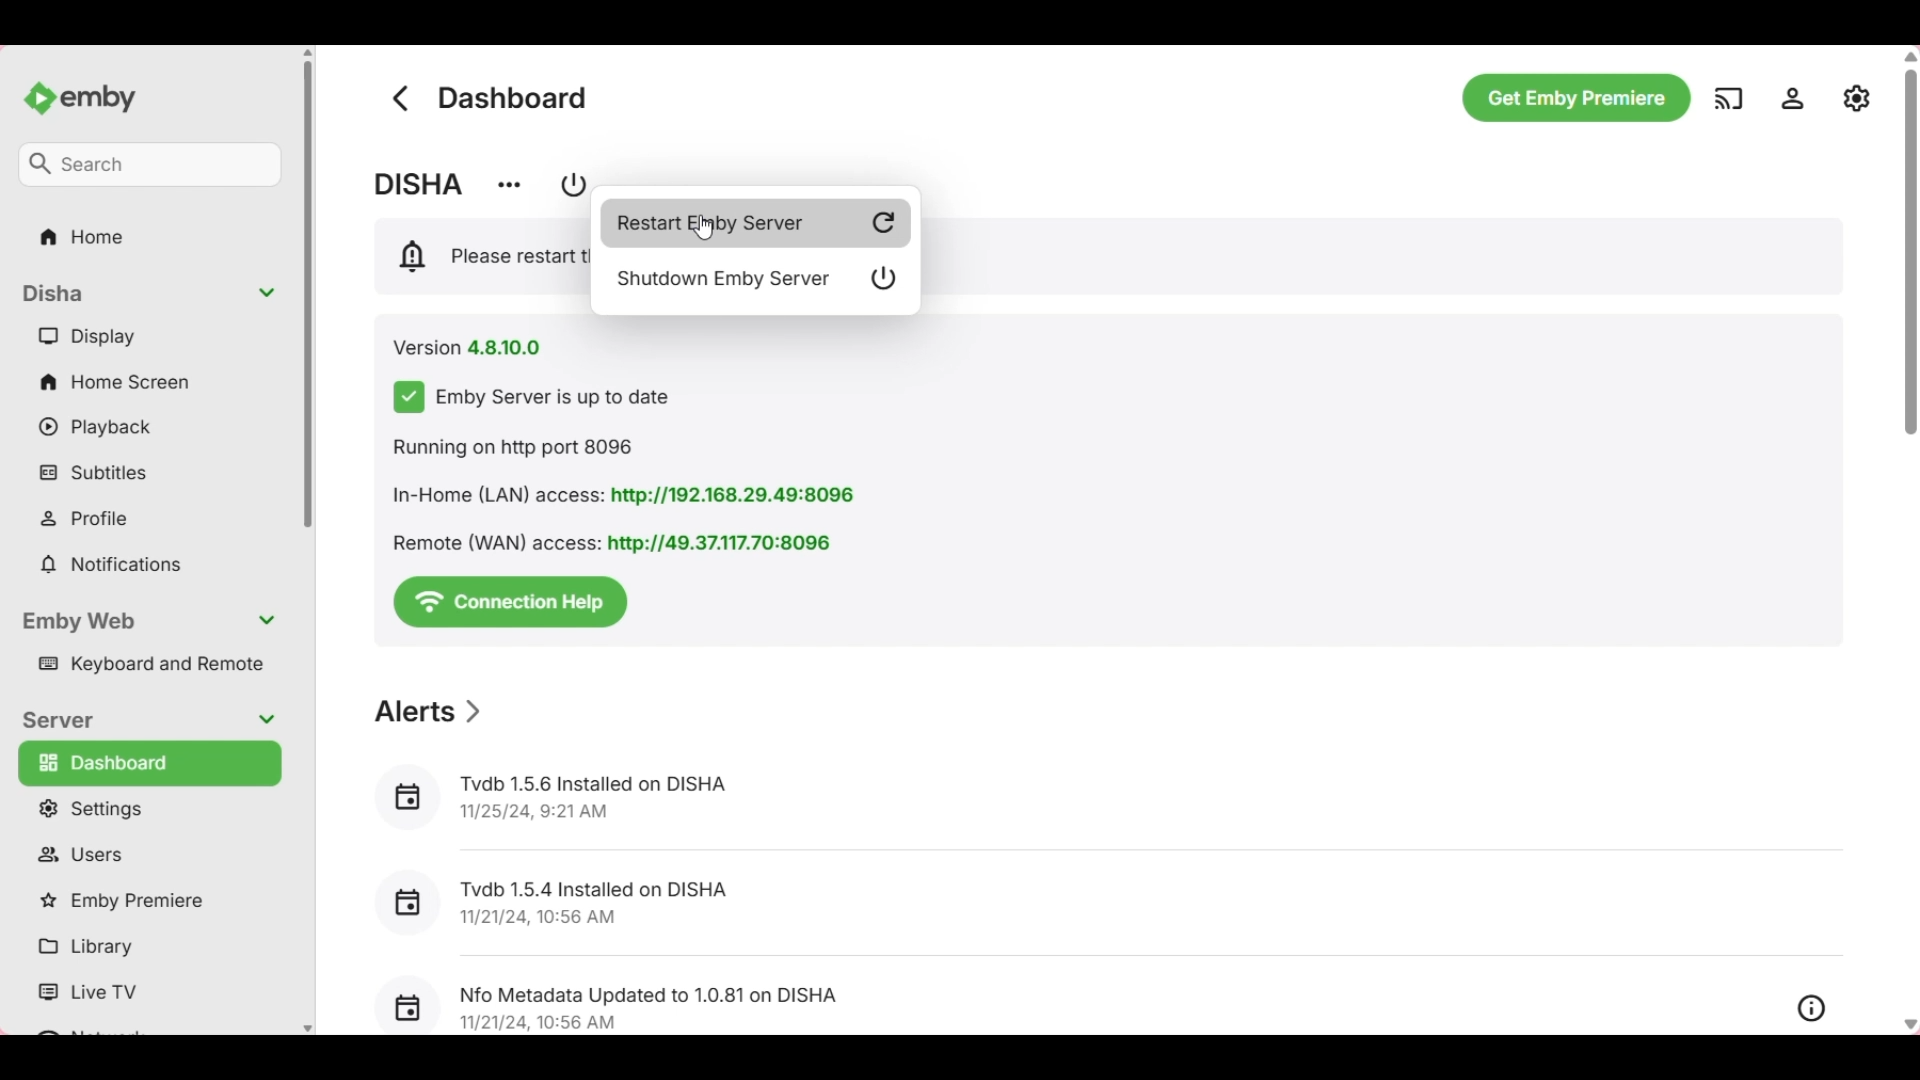  I want to click on Restart Emby server, highlighted, so click(757, 224).